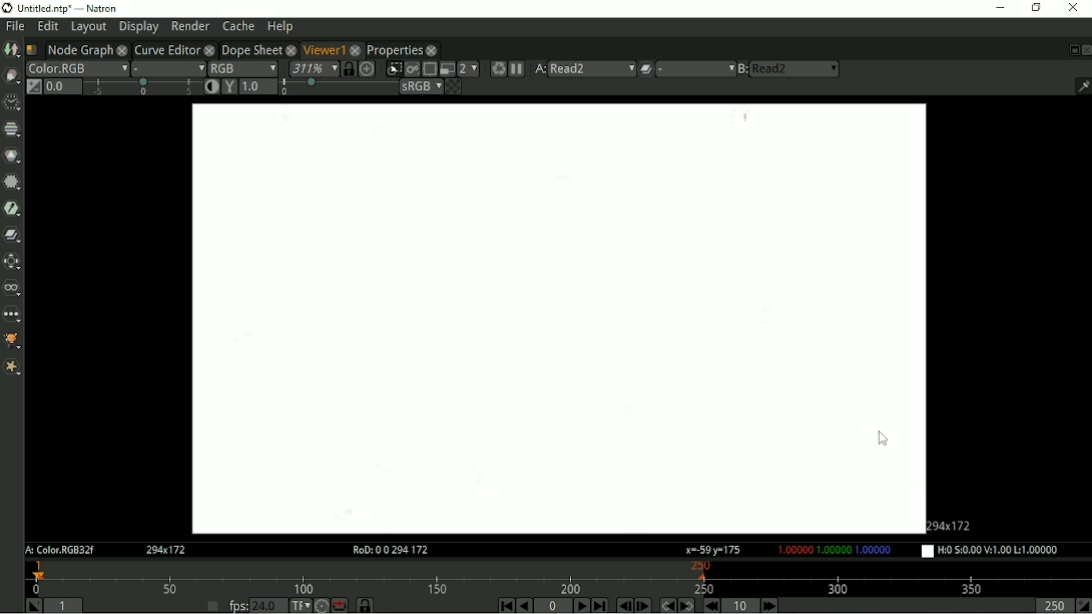 The image size is (1092, 614). Describe the element at coordinates (312, 68) in the screenshot. I see `Zoom` at that location.